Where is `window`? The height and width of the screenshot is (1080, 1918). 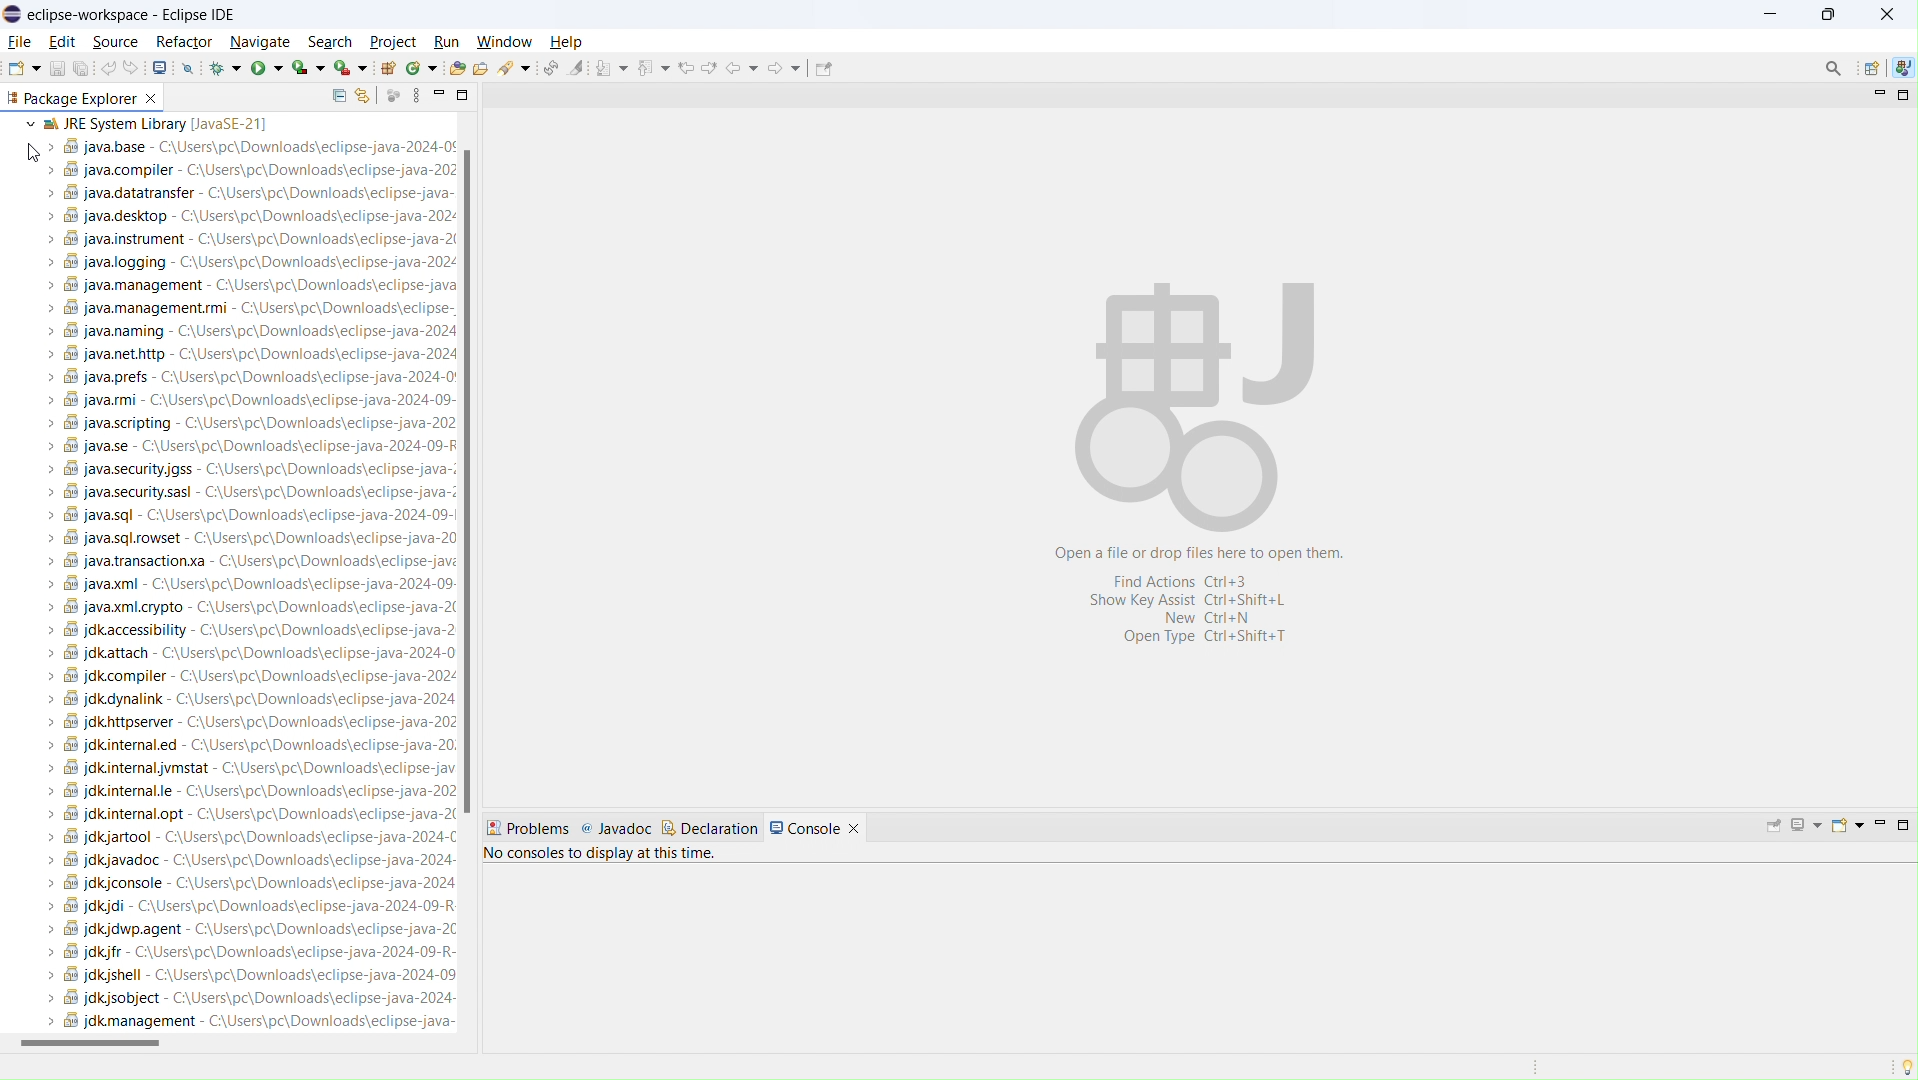
window is located at coordinates (501, 41).